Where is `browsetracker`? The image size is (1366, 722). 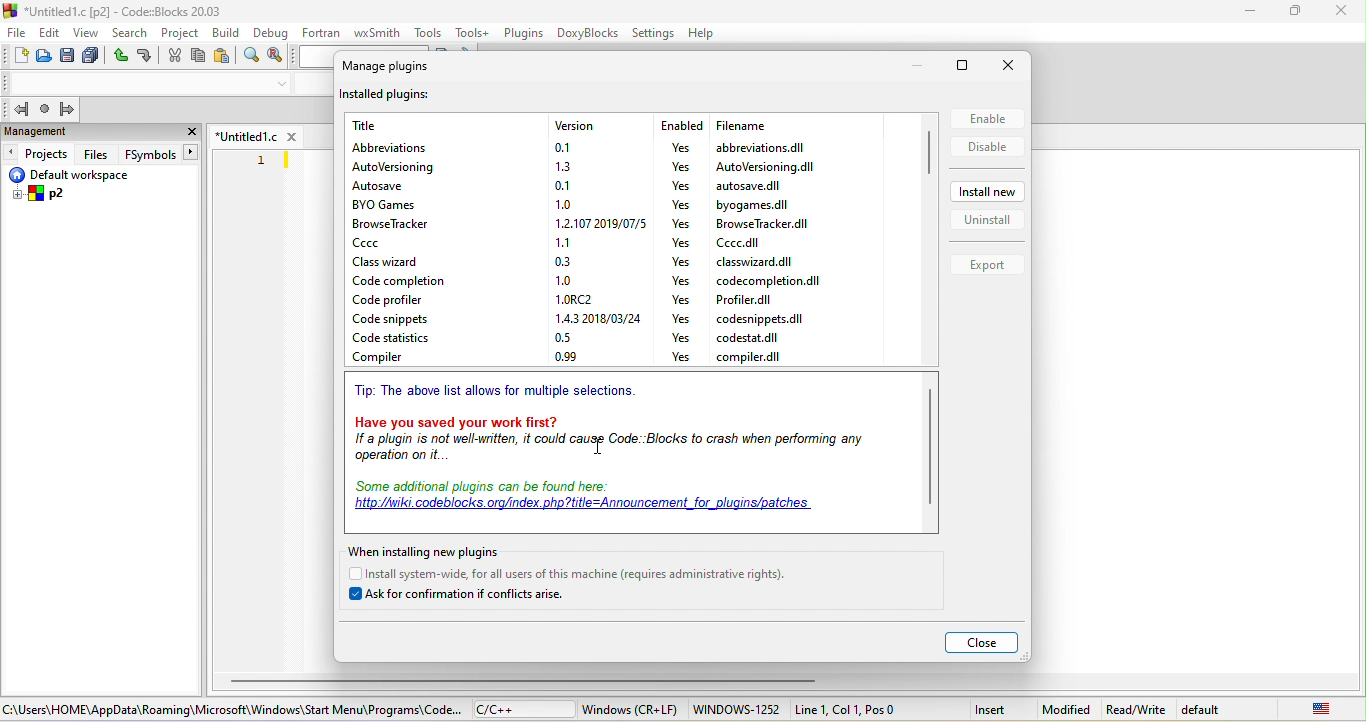
browsetracker is located at coordinates (761, 223).